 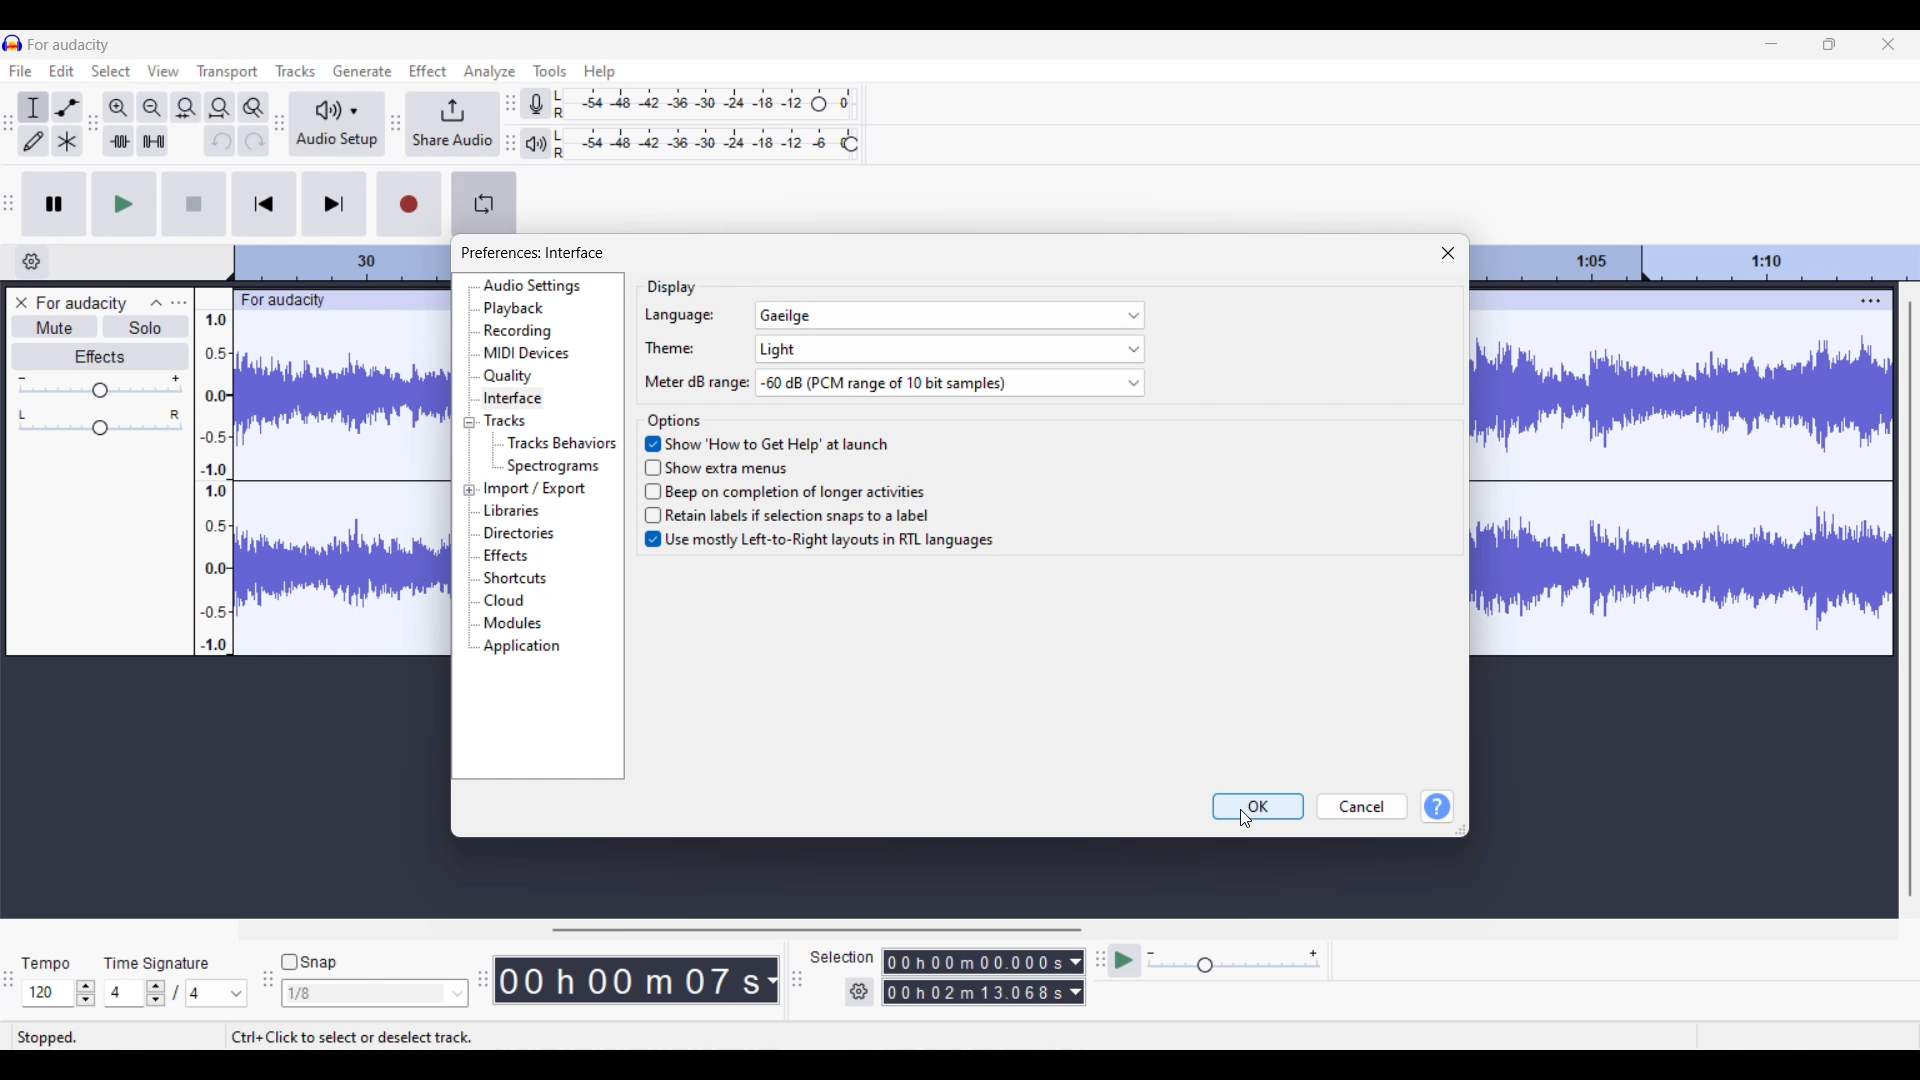 I want to click on Software logo, so click(x=13, y=43).